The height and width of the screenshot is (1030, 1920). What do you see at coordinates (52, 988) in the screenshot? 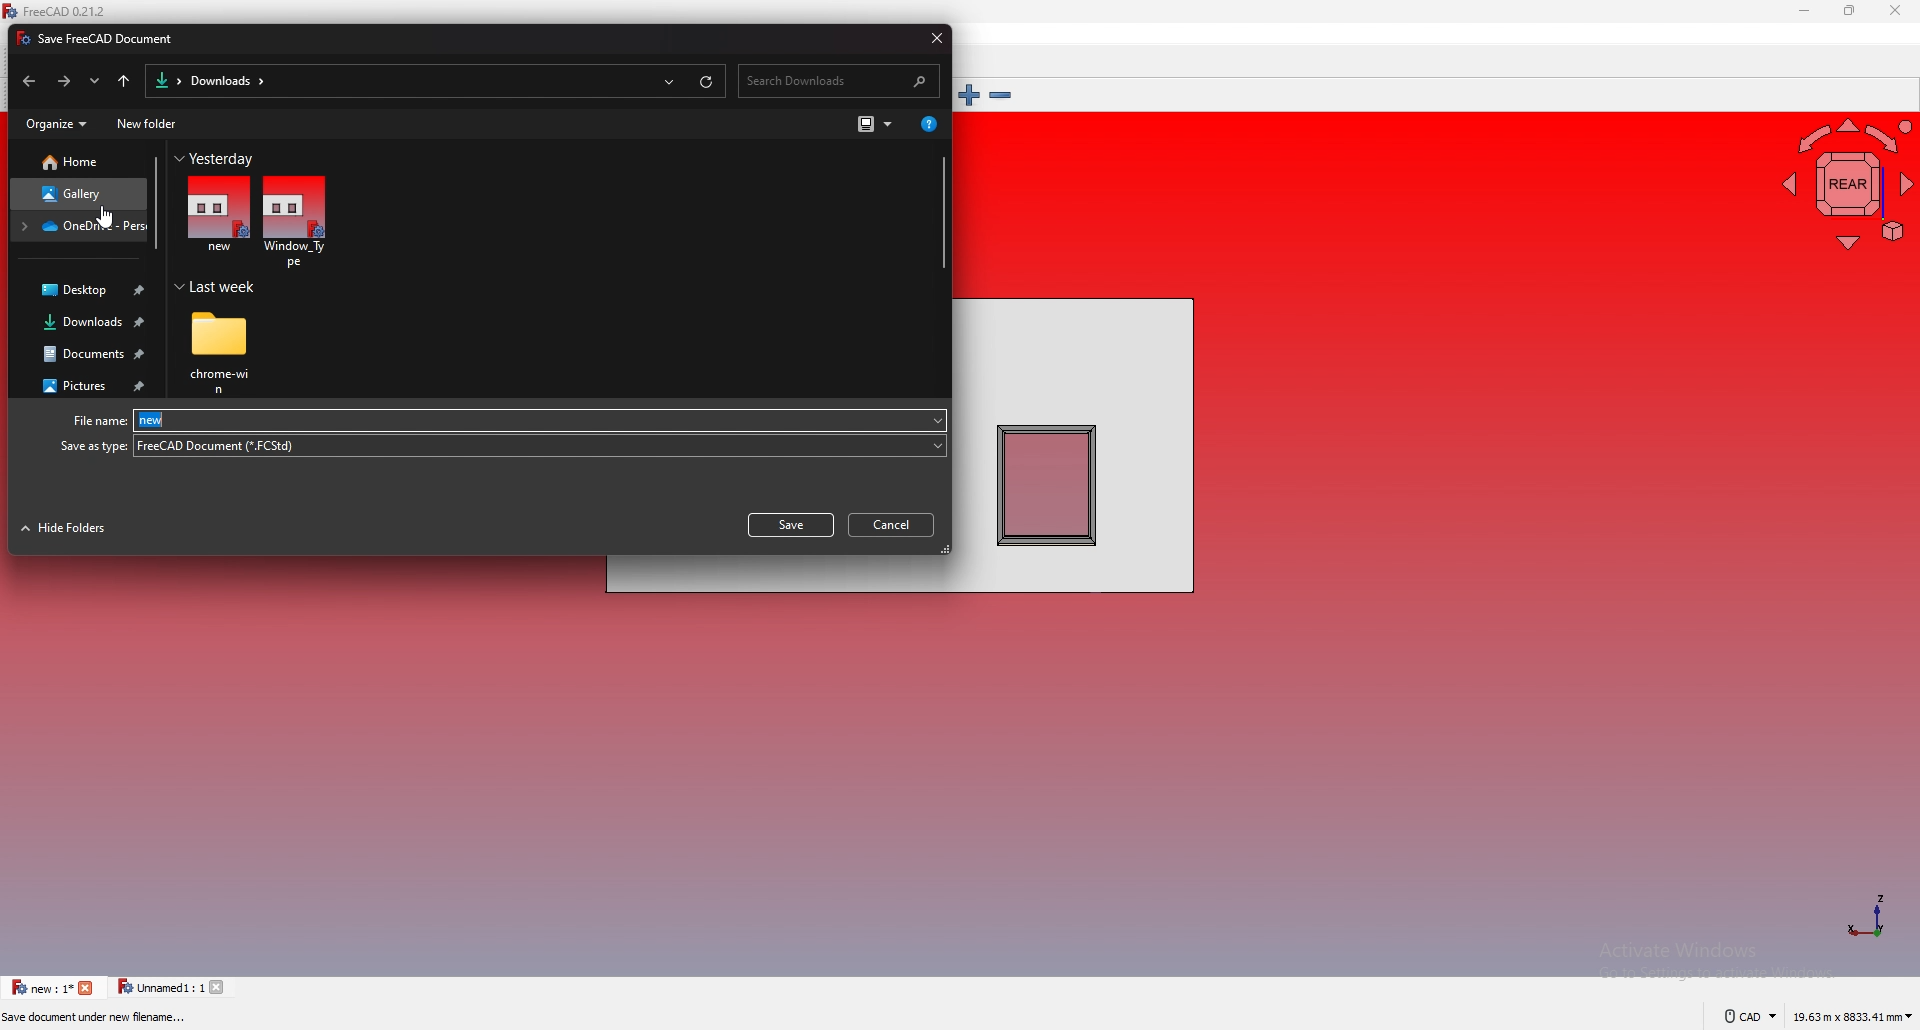
I see `tab 1` at bounding box center [52, 988].